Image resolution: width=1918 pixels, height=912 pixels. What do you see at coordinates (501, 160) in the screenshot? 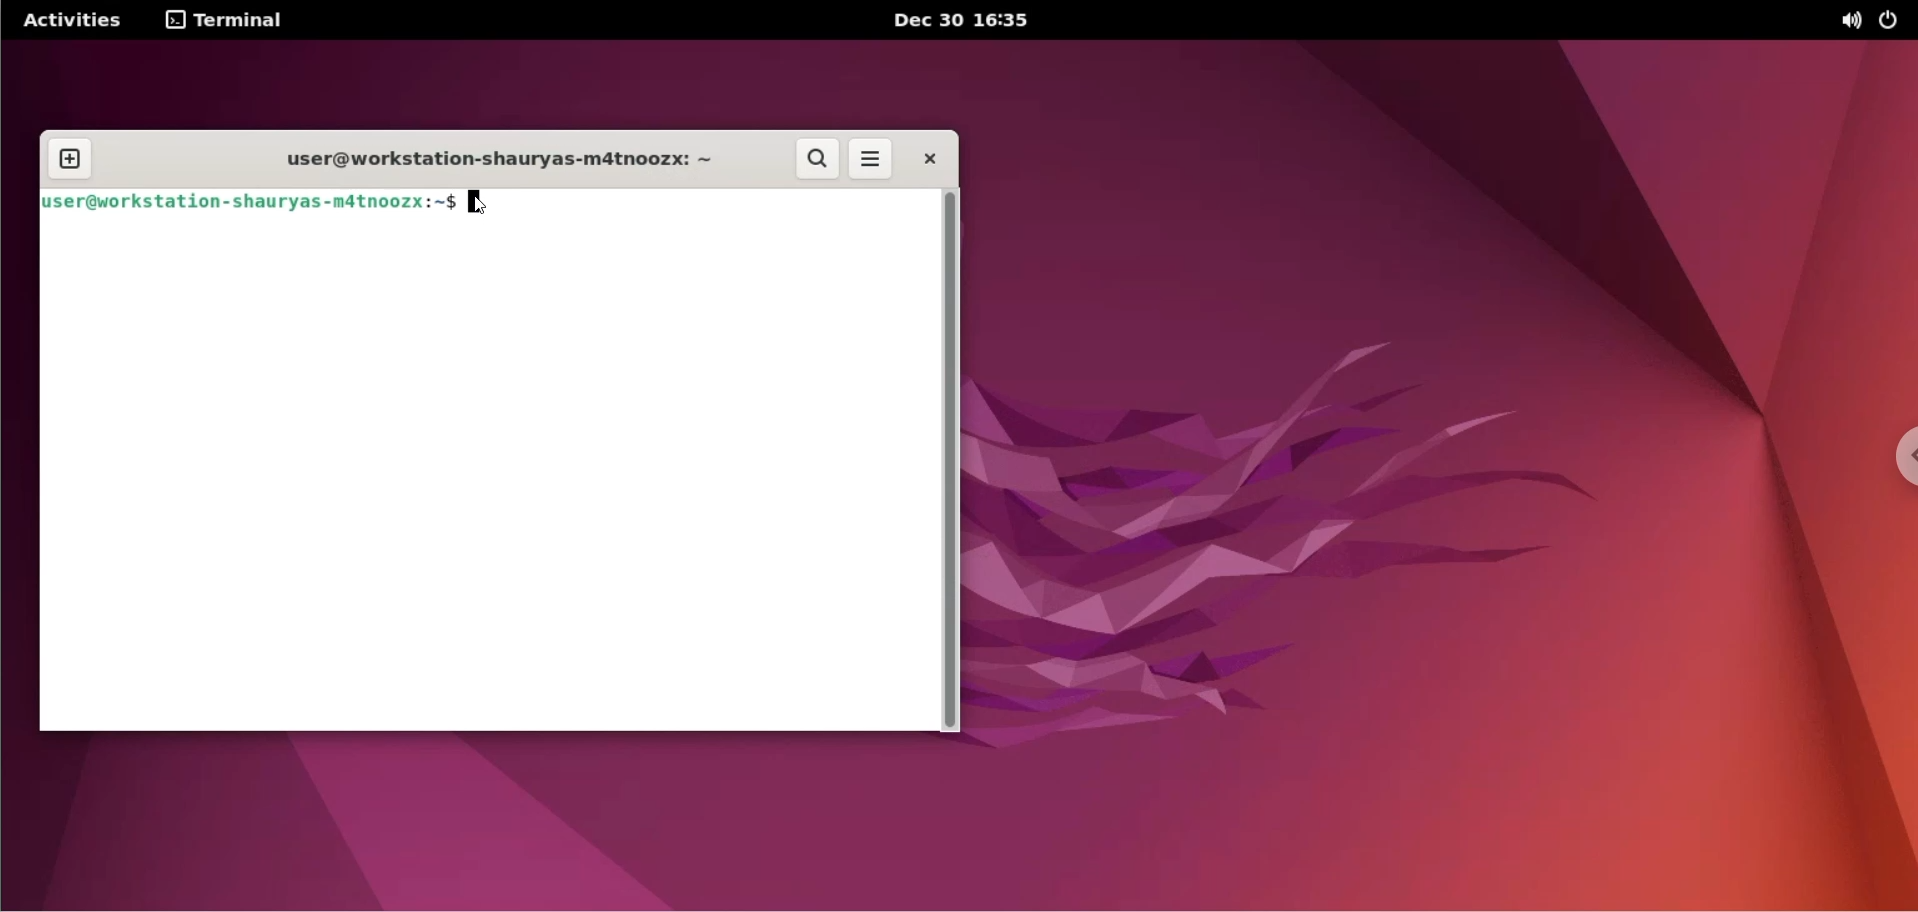
I see `user@workstation-shauryas-m4tnoozx: ~` at bounding box center [501, 160].